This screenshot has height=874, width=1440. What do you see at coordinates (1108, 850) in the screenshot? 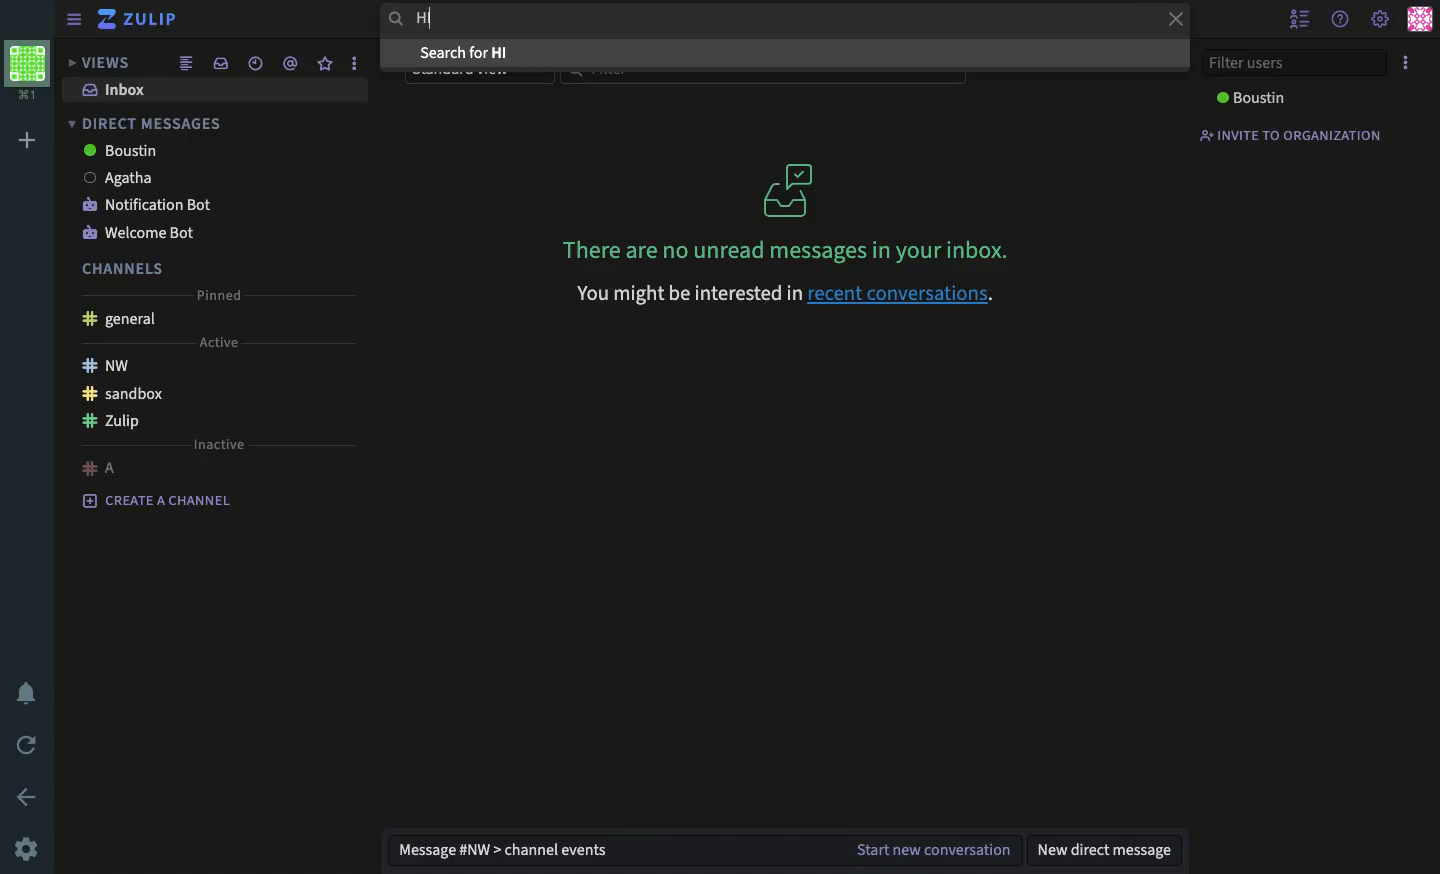
I see `new direct message` at bounding box center [1108, 850].